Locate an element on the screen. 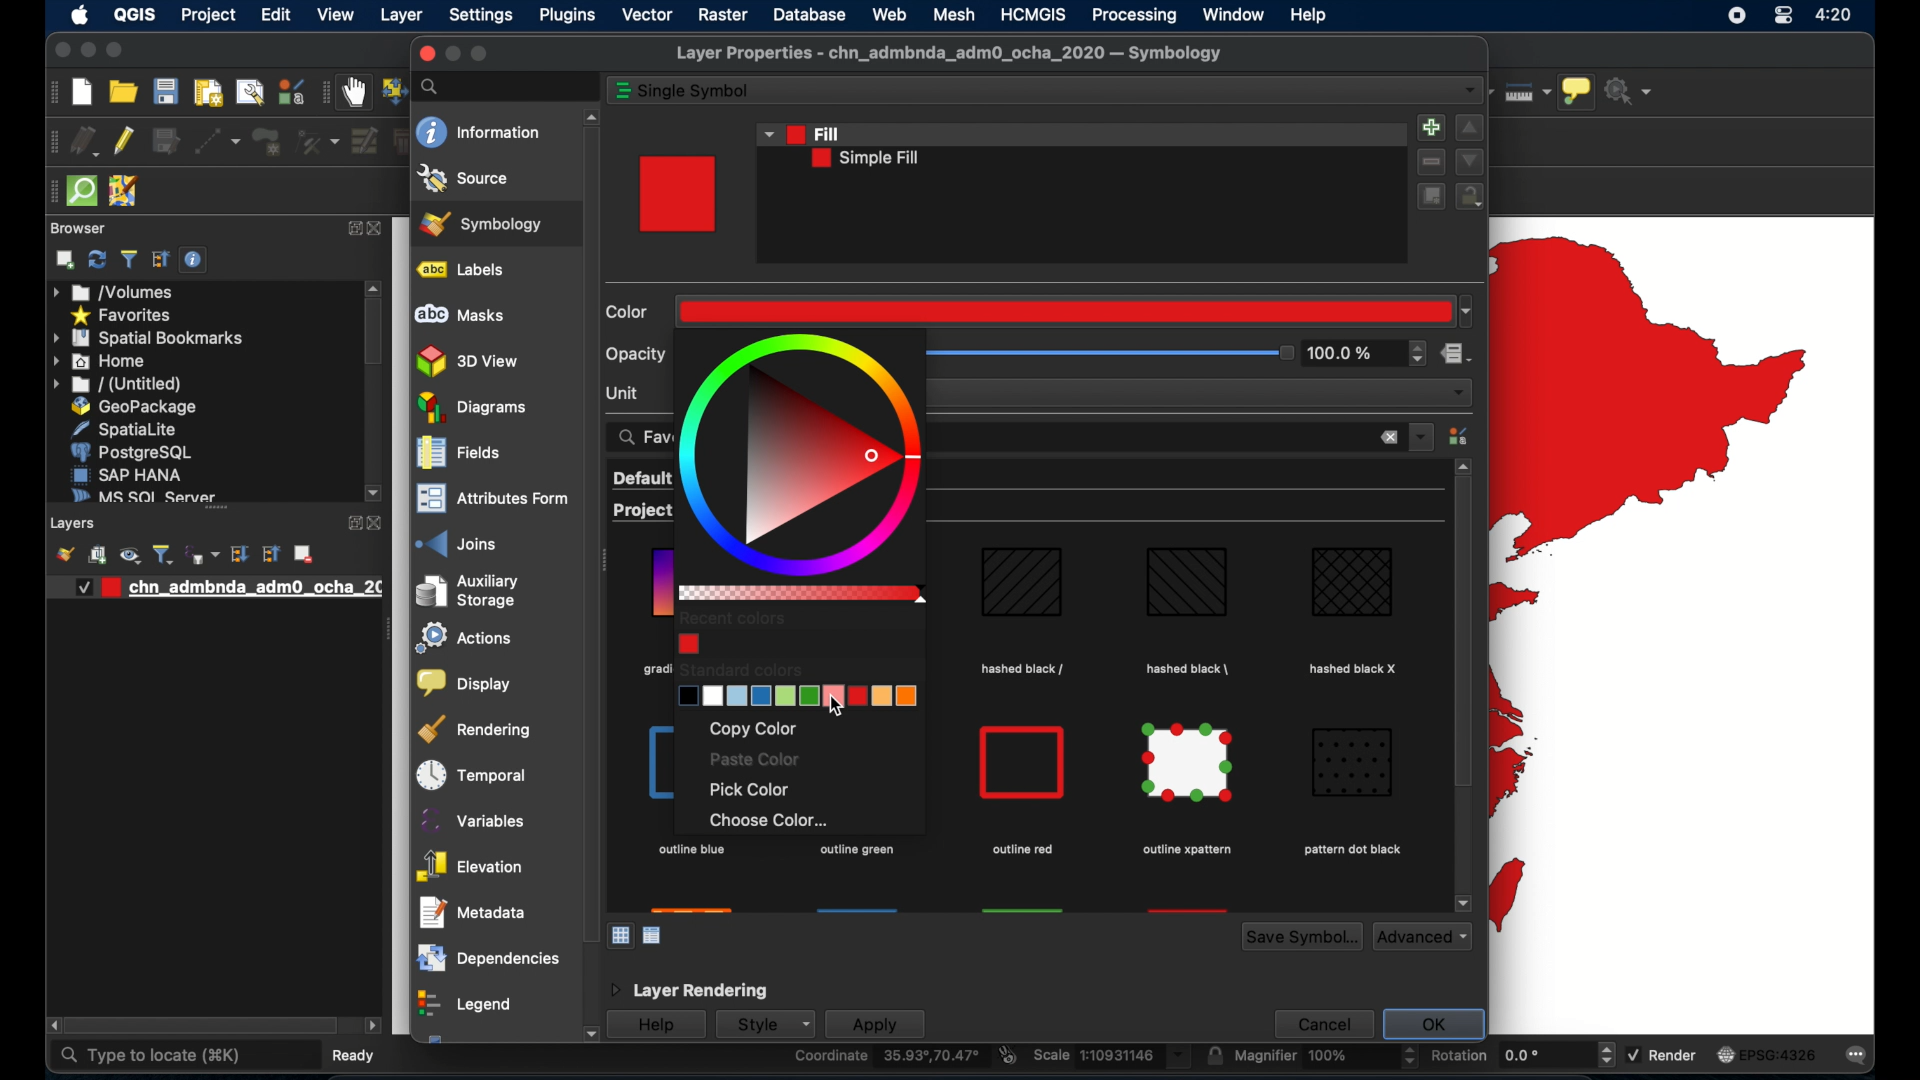  screen recorder icon is located at coordinates (1736, 15).